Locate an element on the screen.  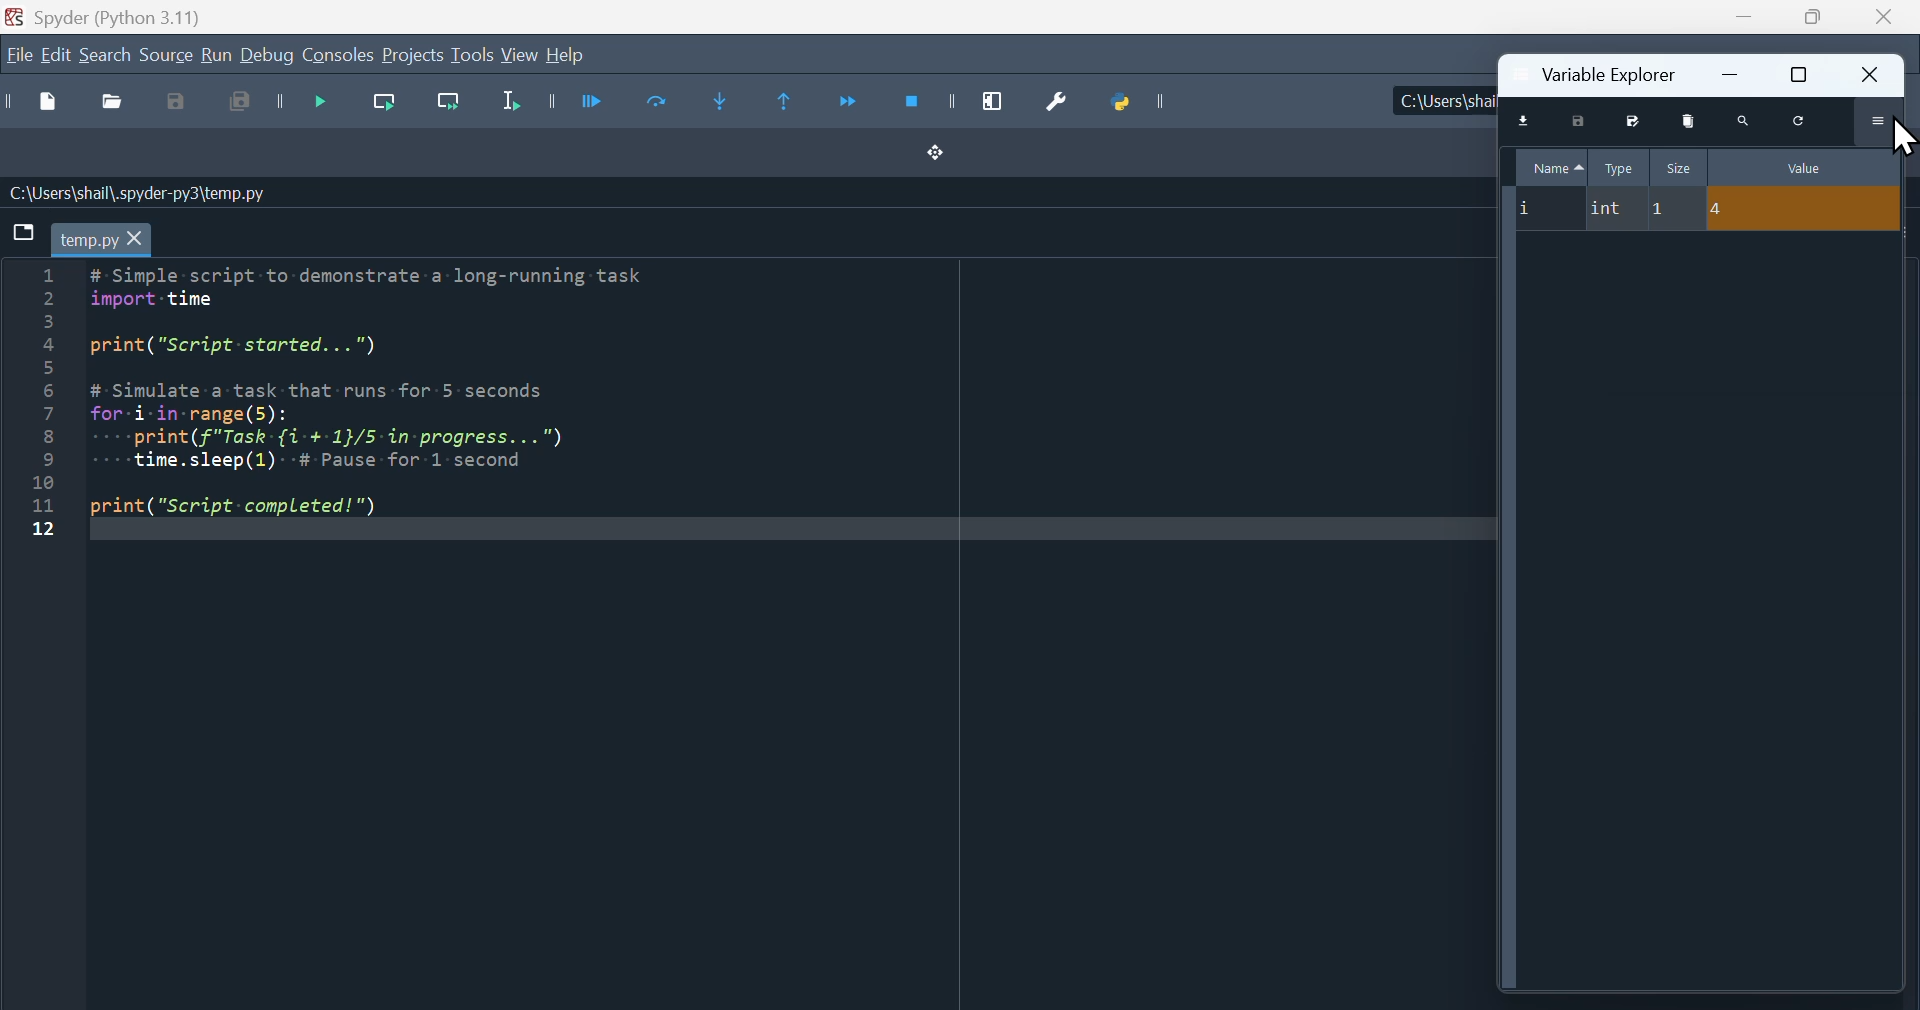
Search is located at coordinates (106, 57).